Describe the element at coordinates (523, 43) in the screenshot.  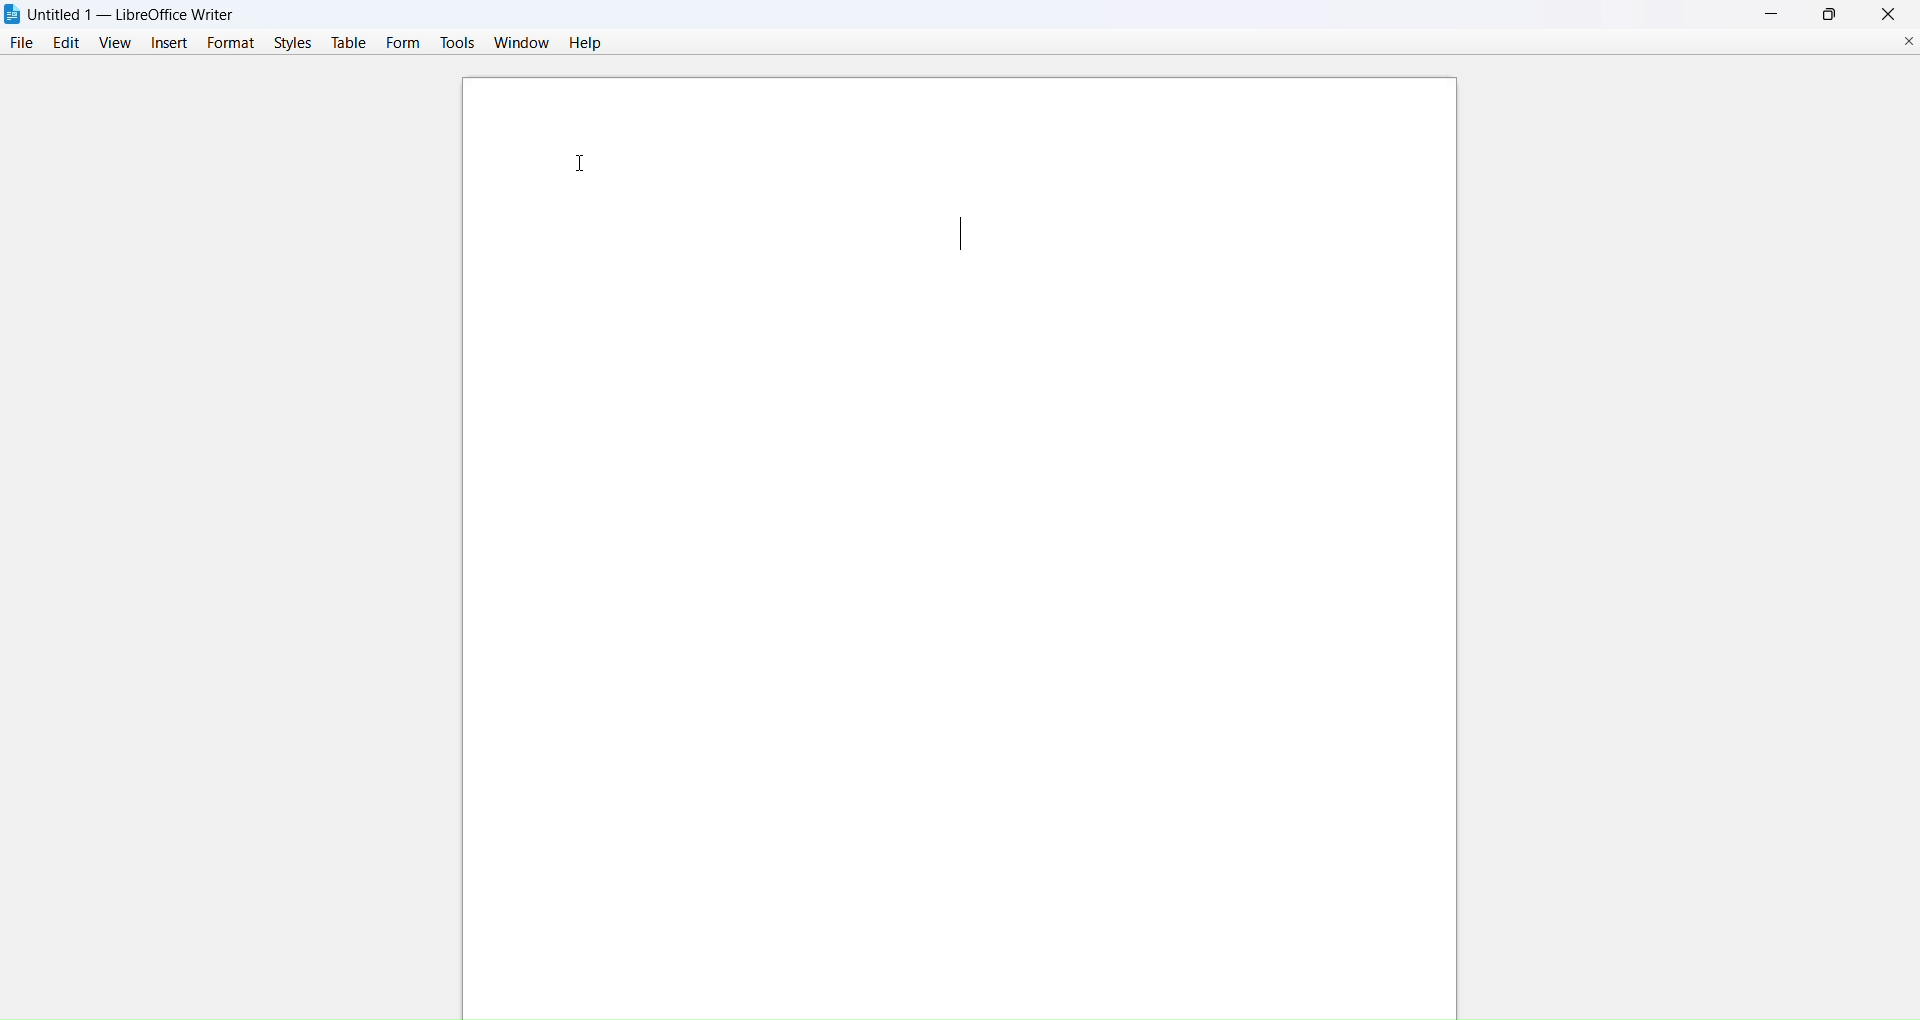
I see `window` at that location.